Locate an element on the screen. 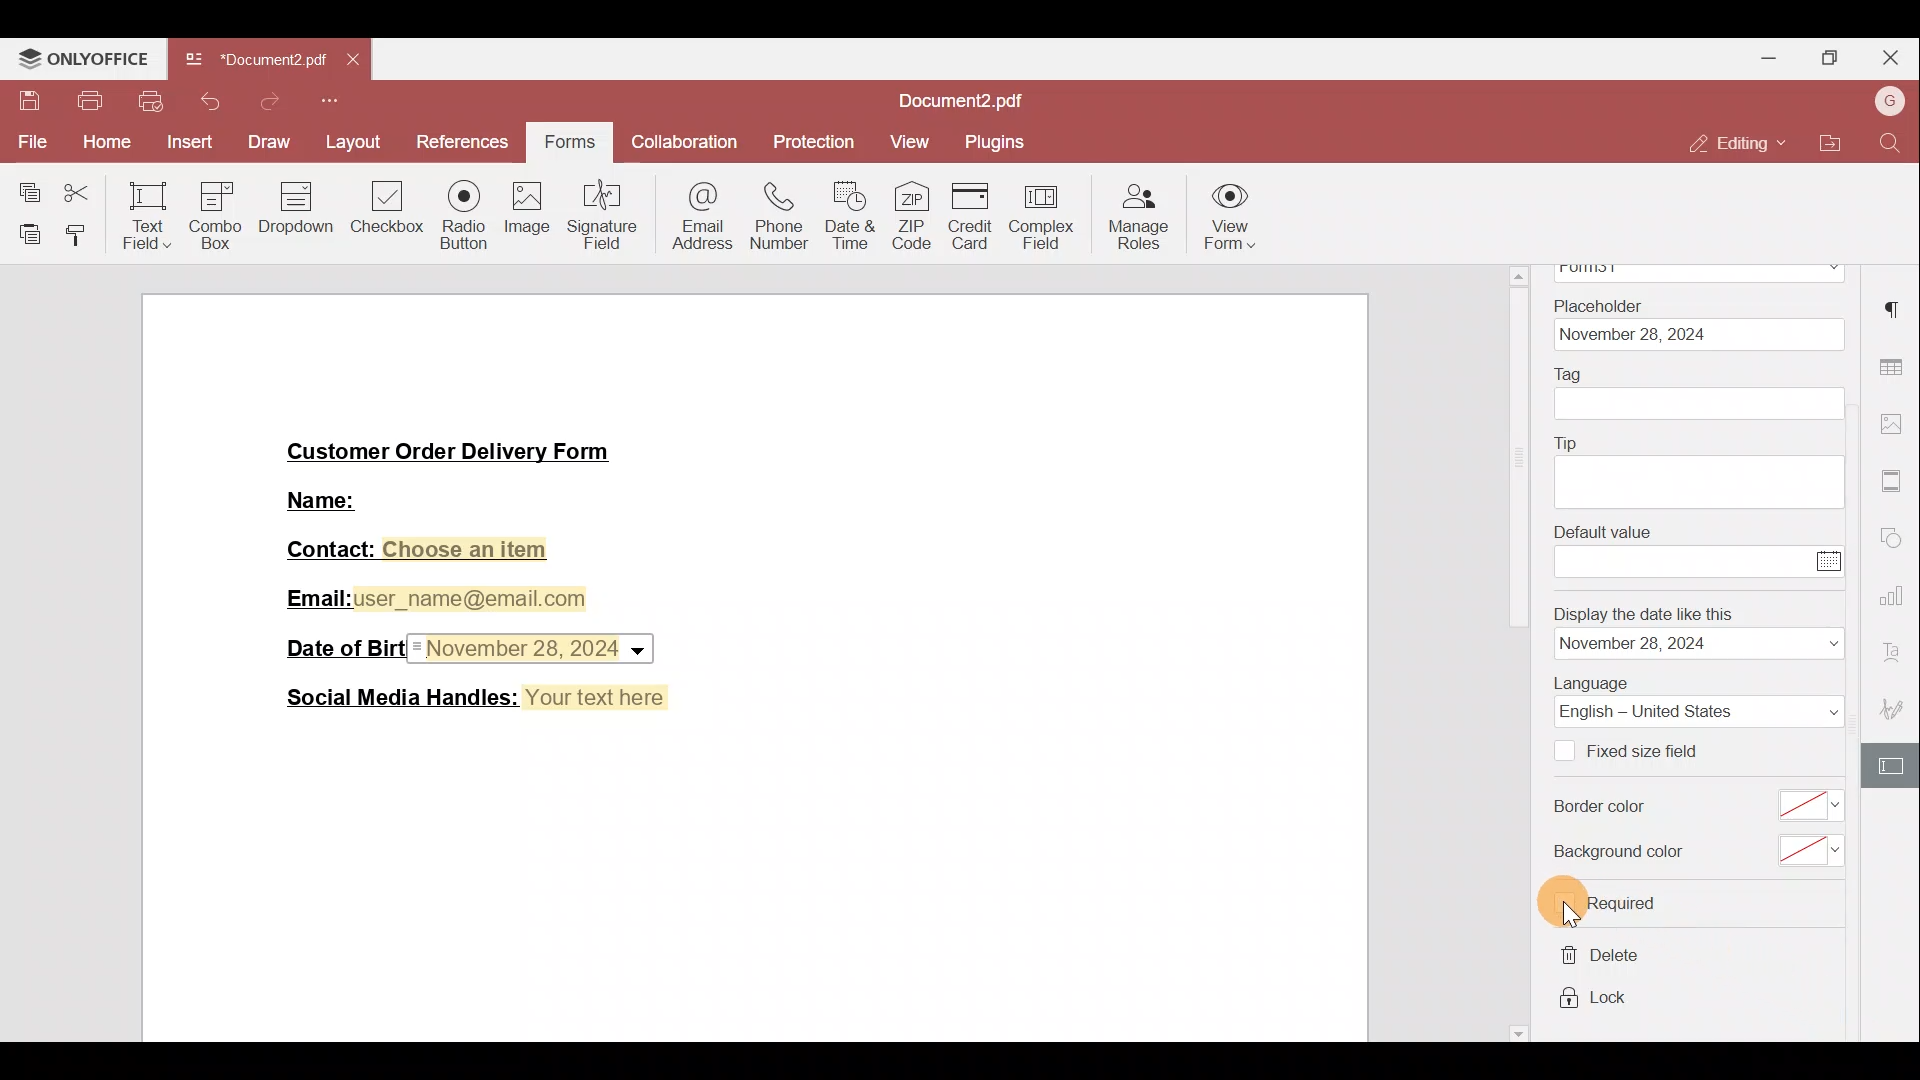  Phone number is located at coordinates (779, 211).